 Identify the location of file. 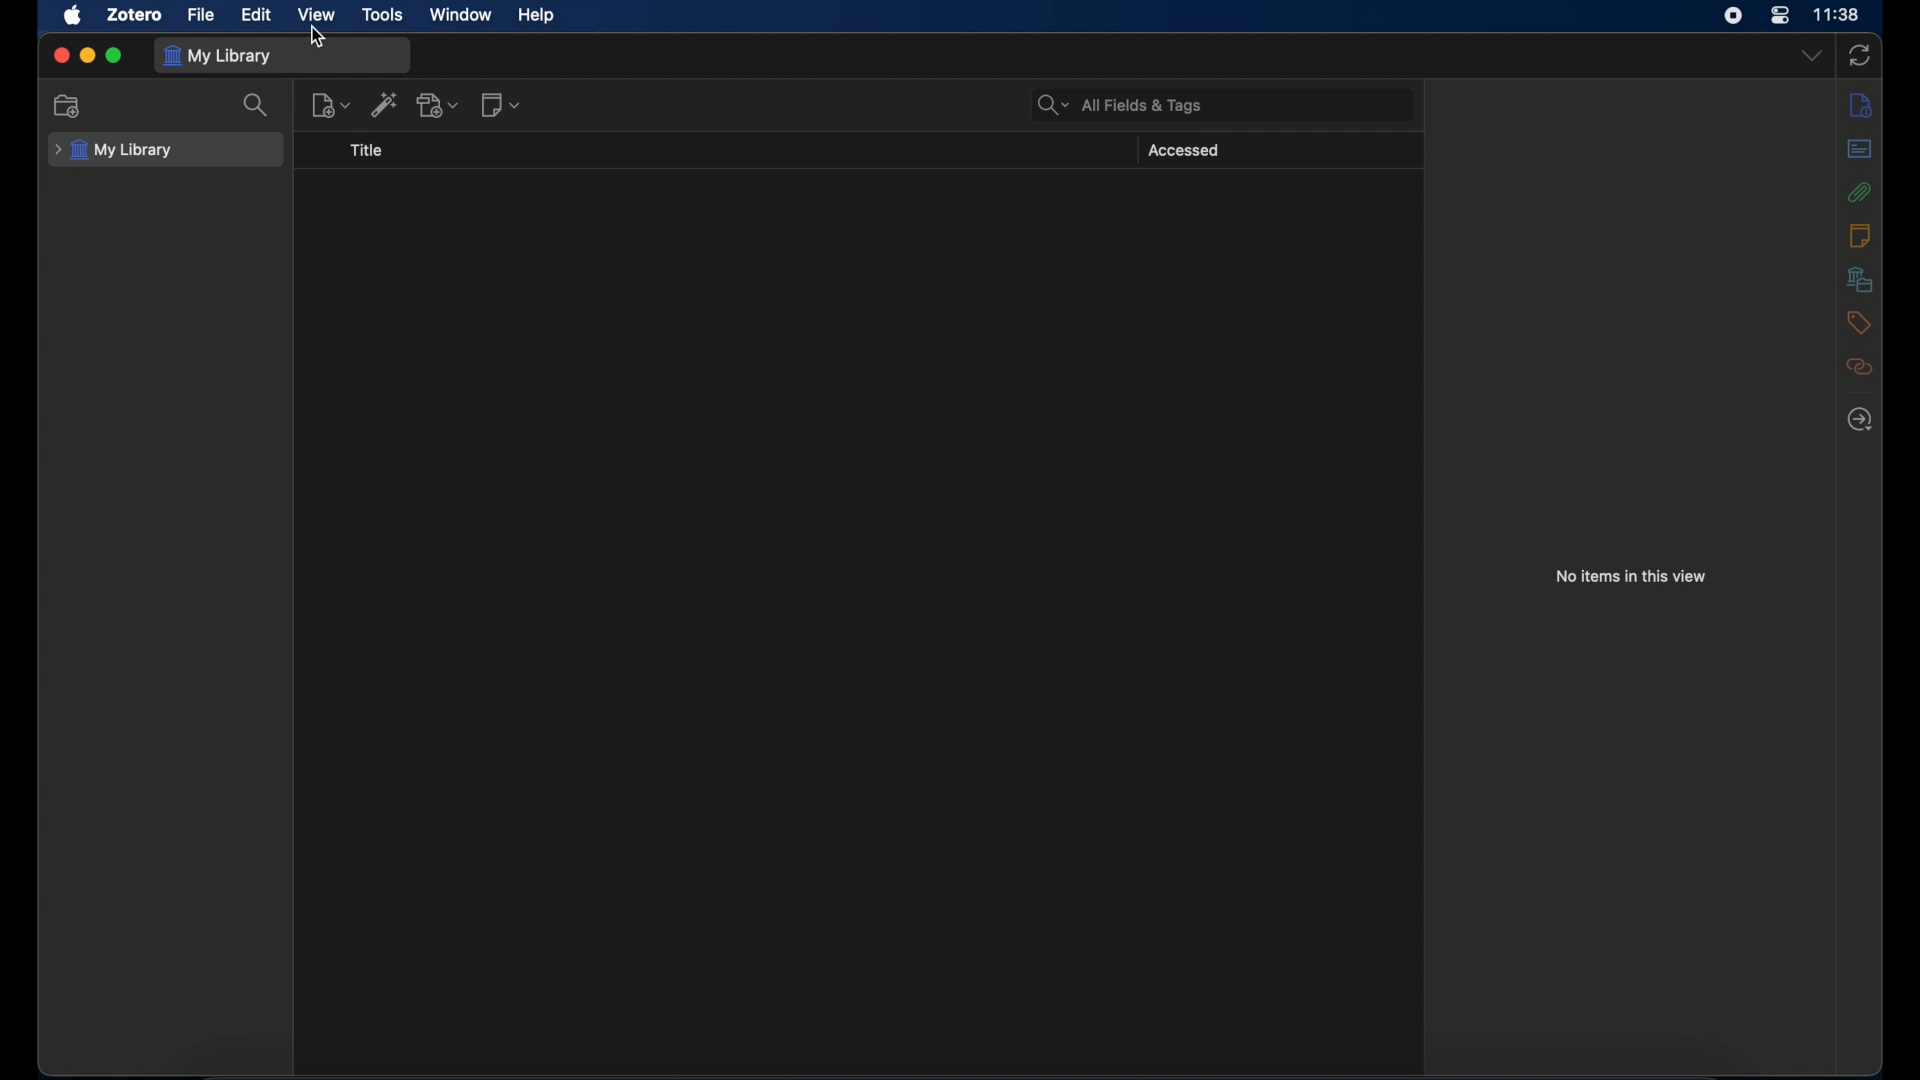
(202, 14).